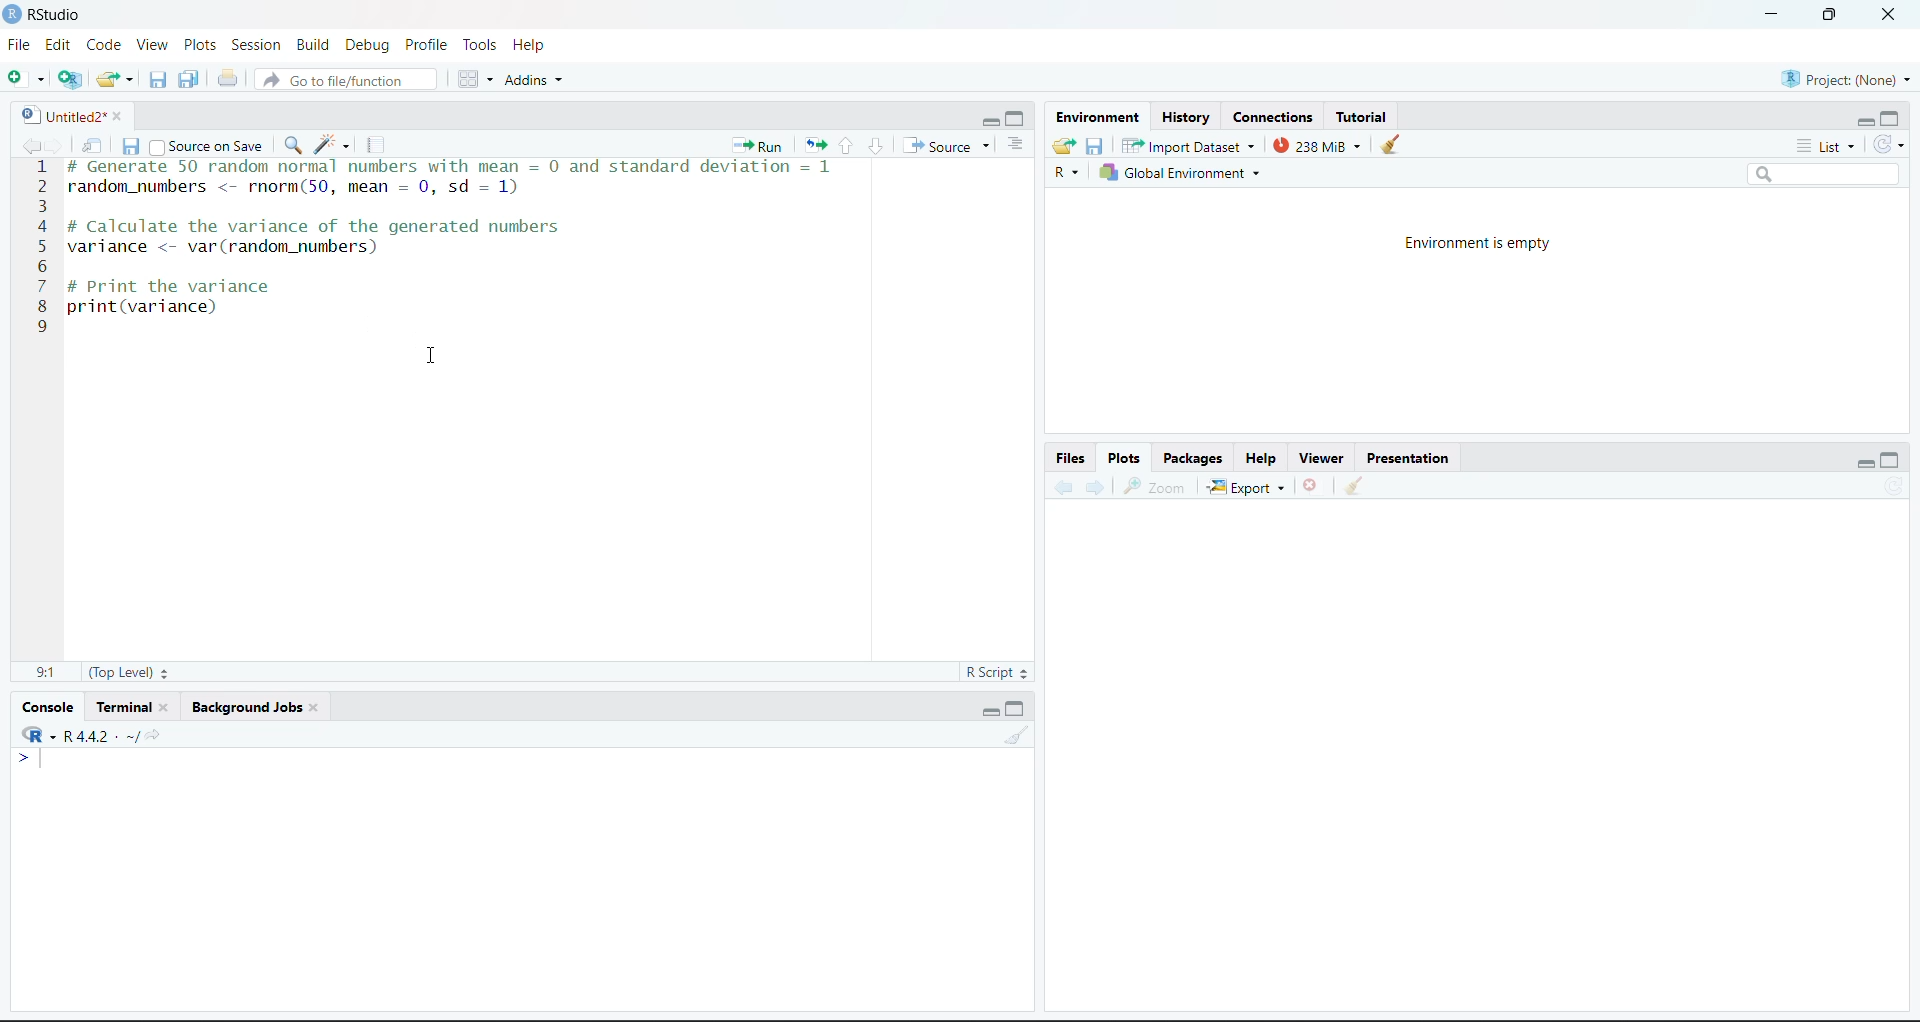 The image size is (1920, 1022). Describe the element at coordinates (105, 45) in the screenshot. I see `Code` at that location.